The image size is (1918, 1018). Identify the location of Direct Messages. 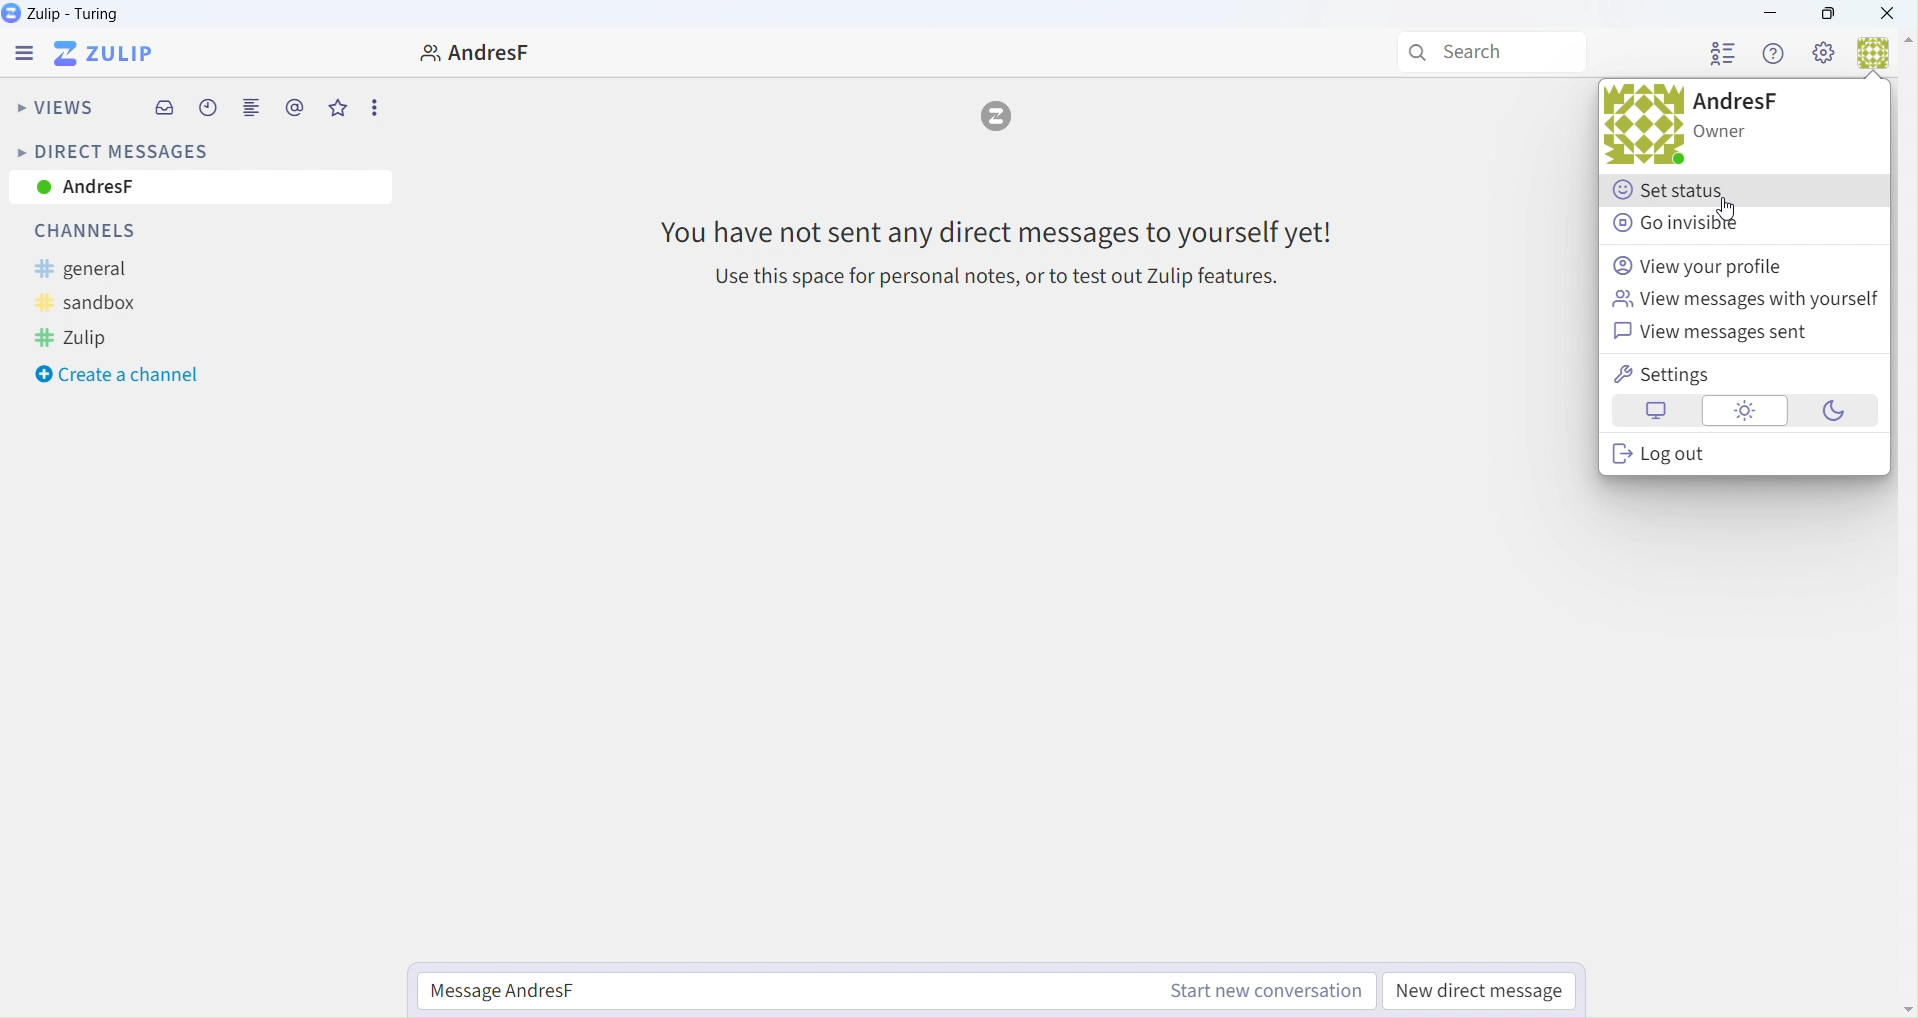
(111, 150).